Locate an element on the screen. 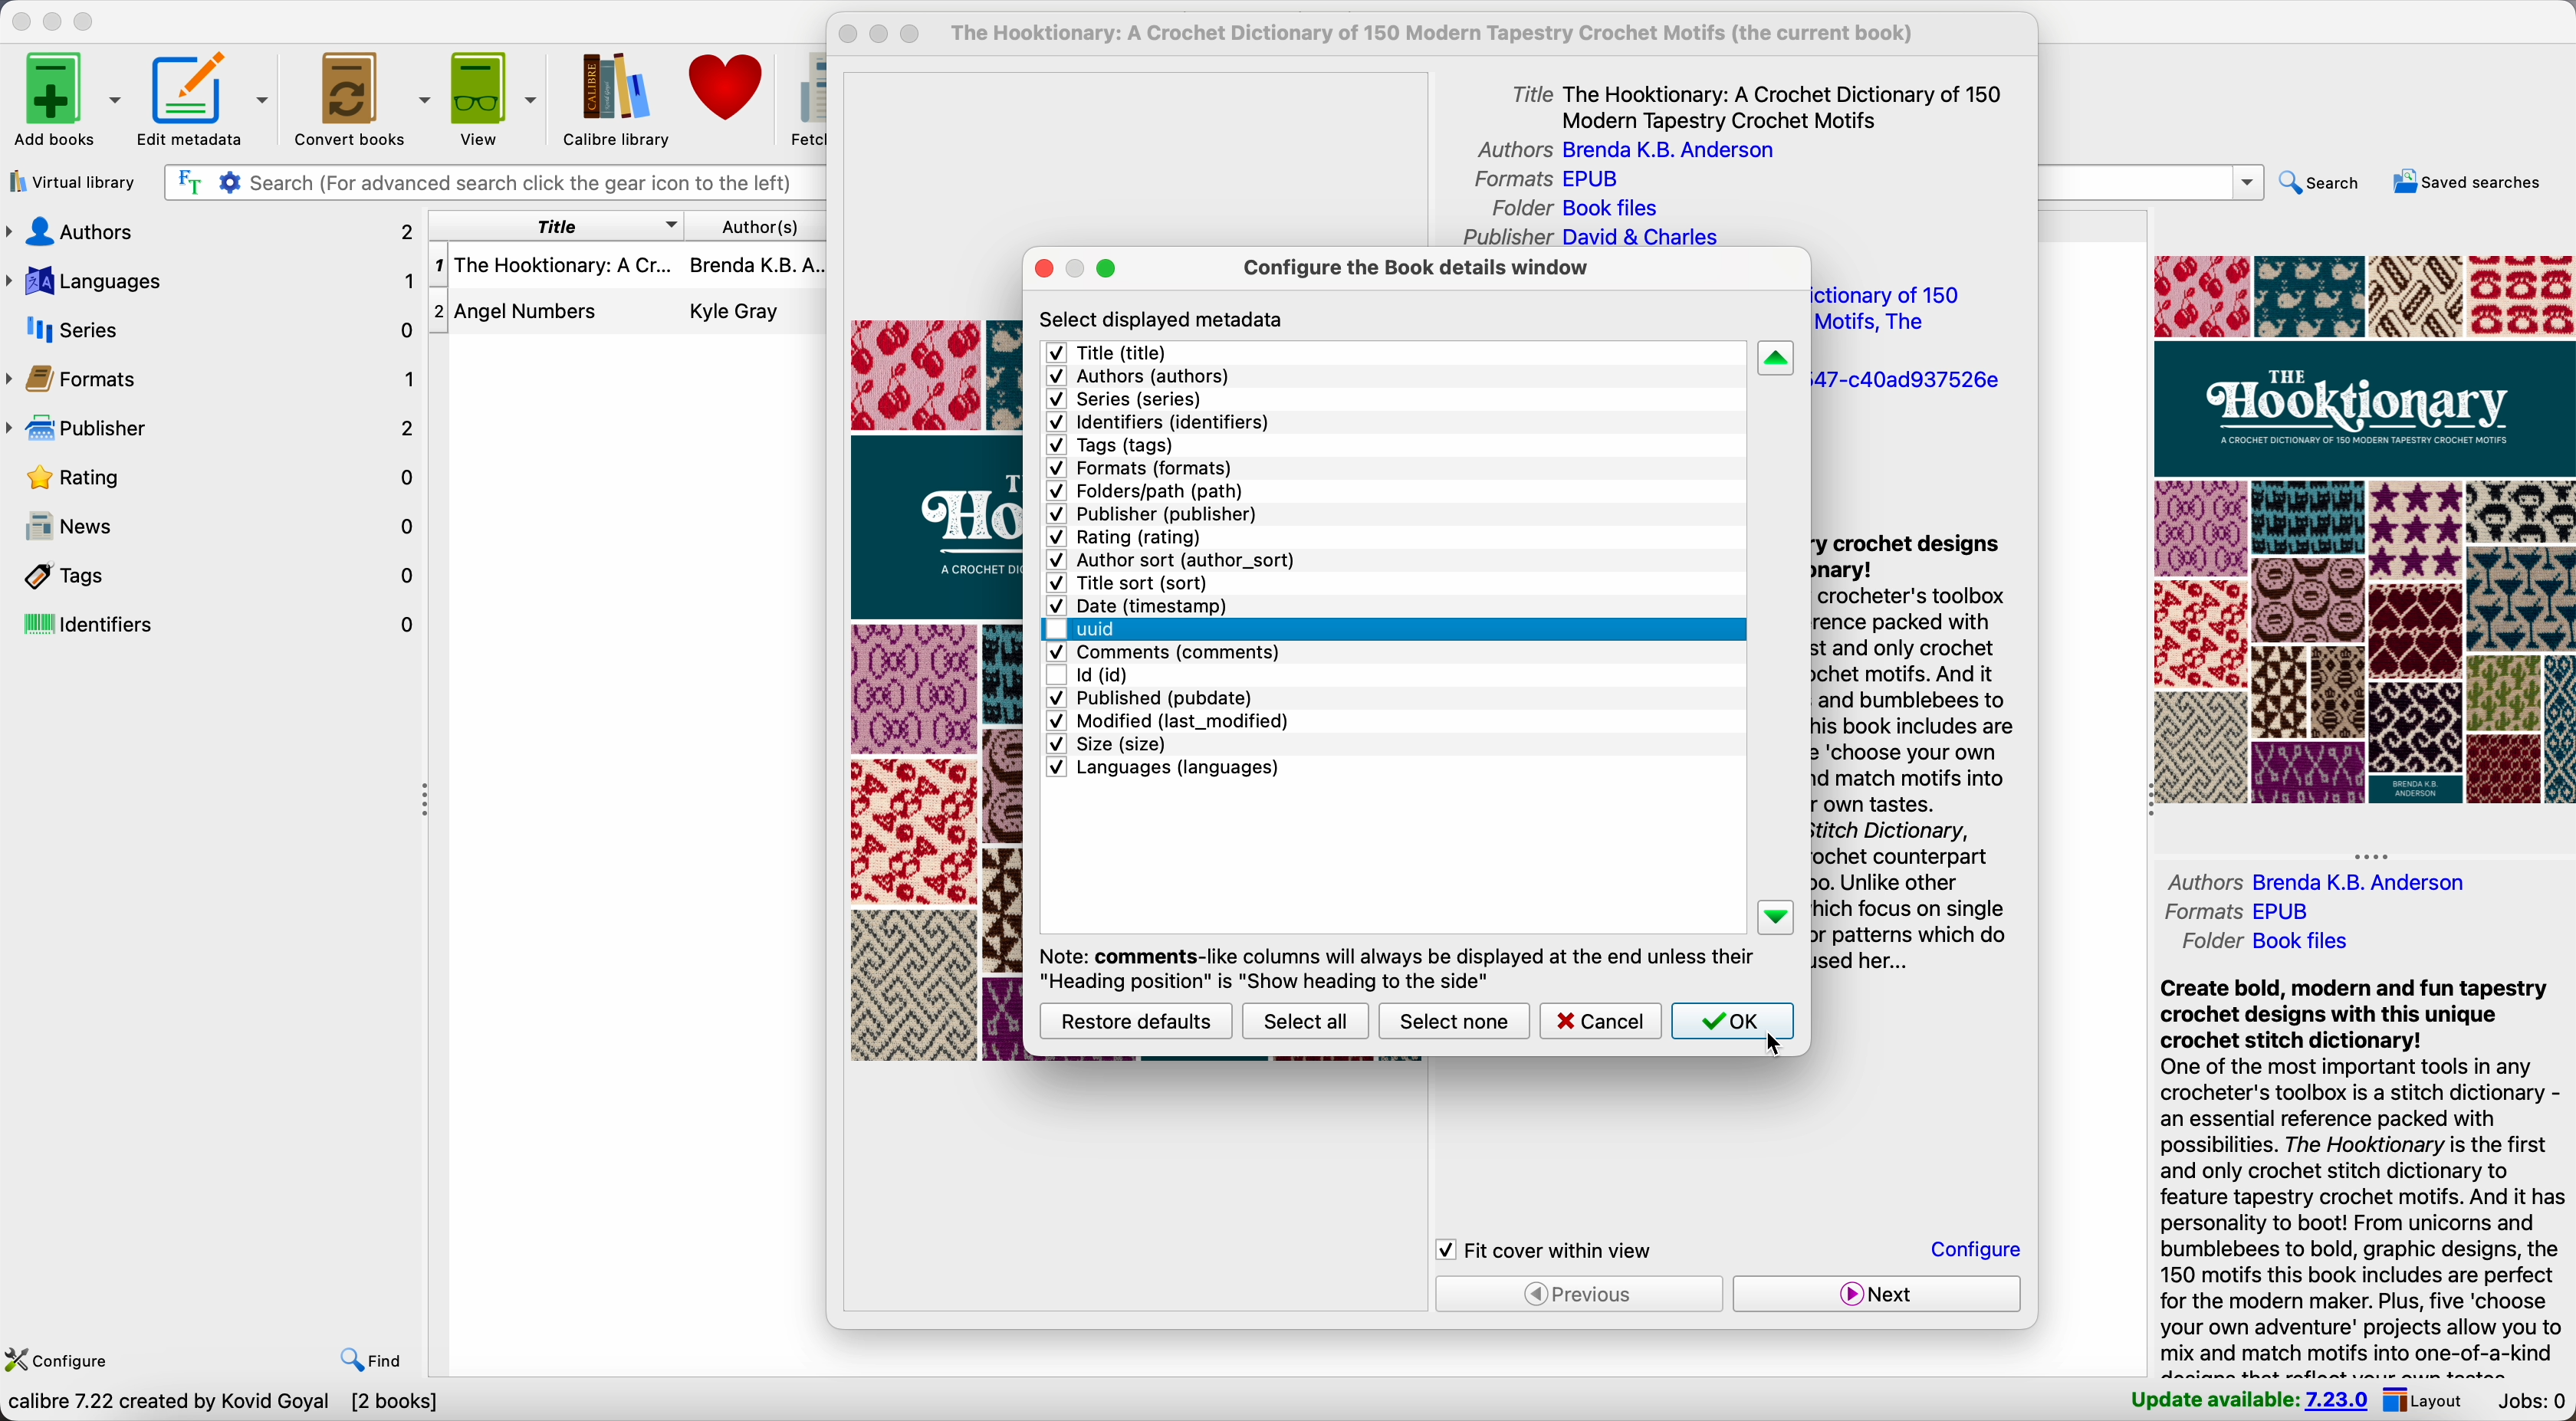 This screenshot has width=2576, height=1421. previous is located at coordinates (1580, 1293).